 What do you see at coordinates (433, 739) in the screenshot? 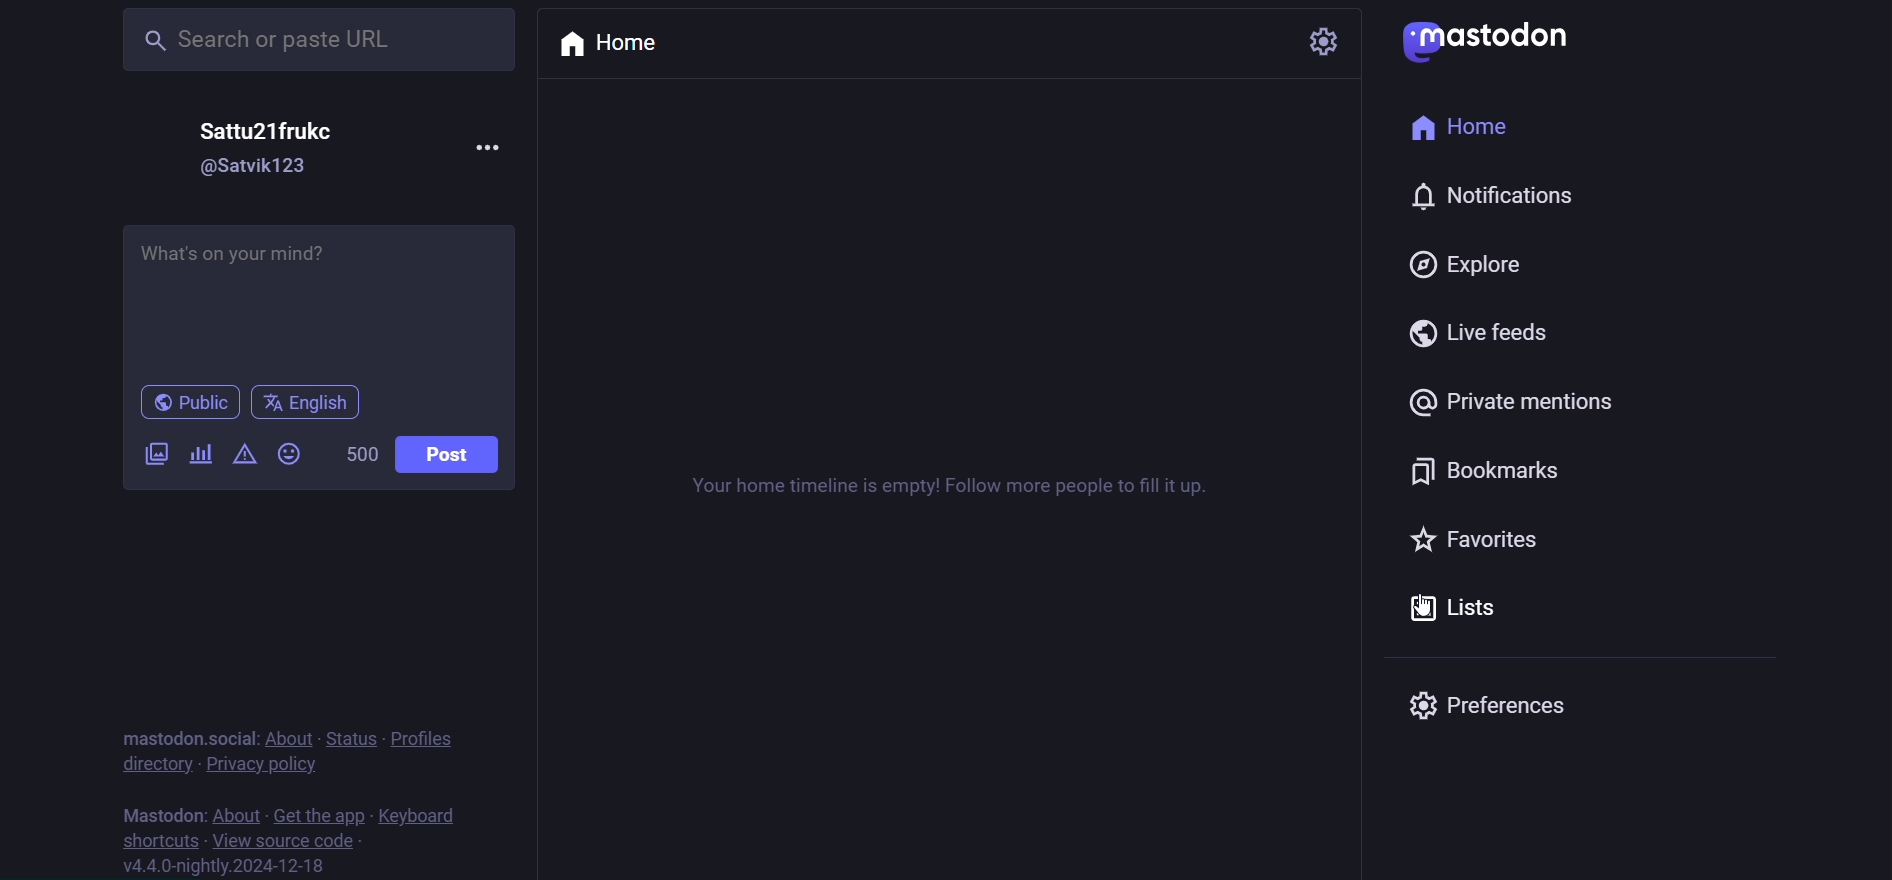
I see `profiles` at bounding box center [433, 739].